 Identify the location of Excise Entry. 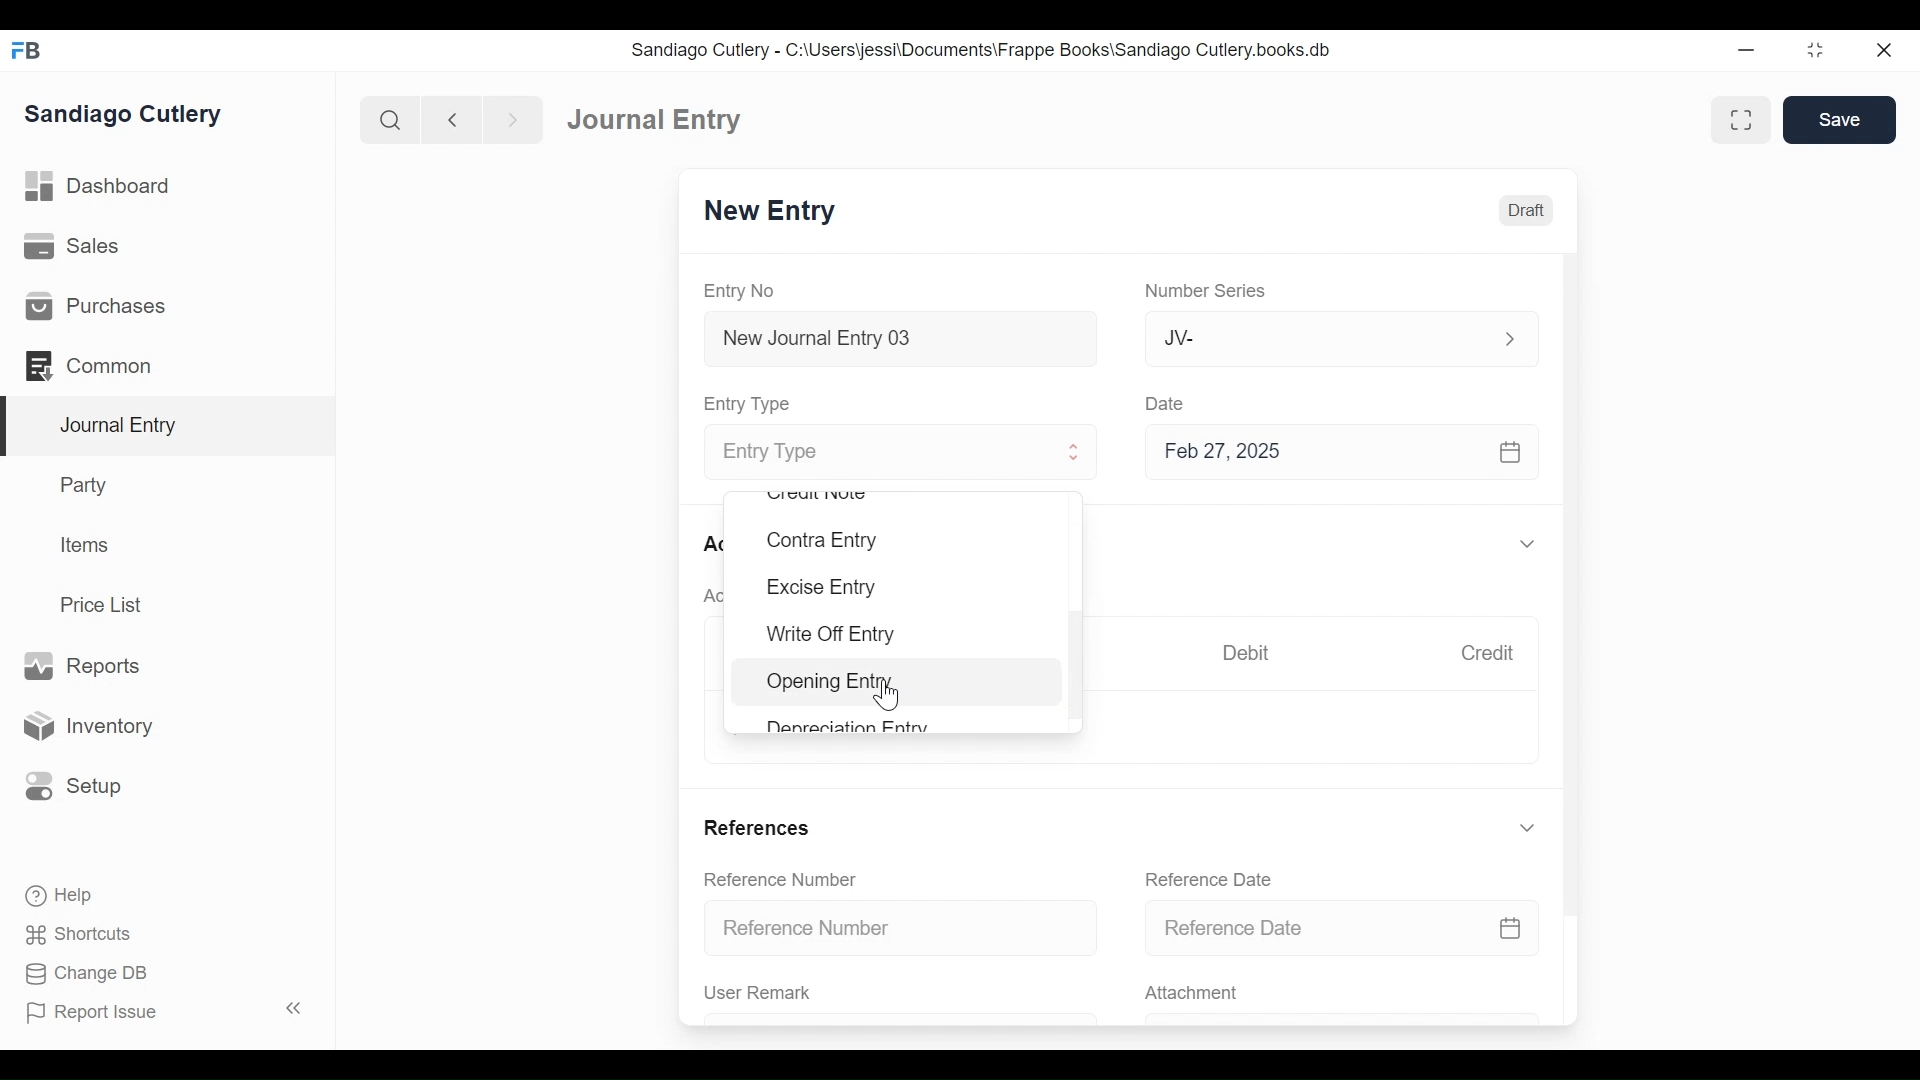
(823, 587).